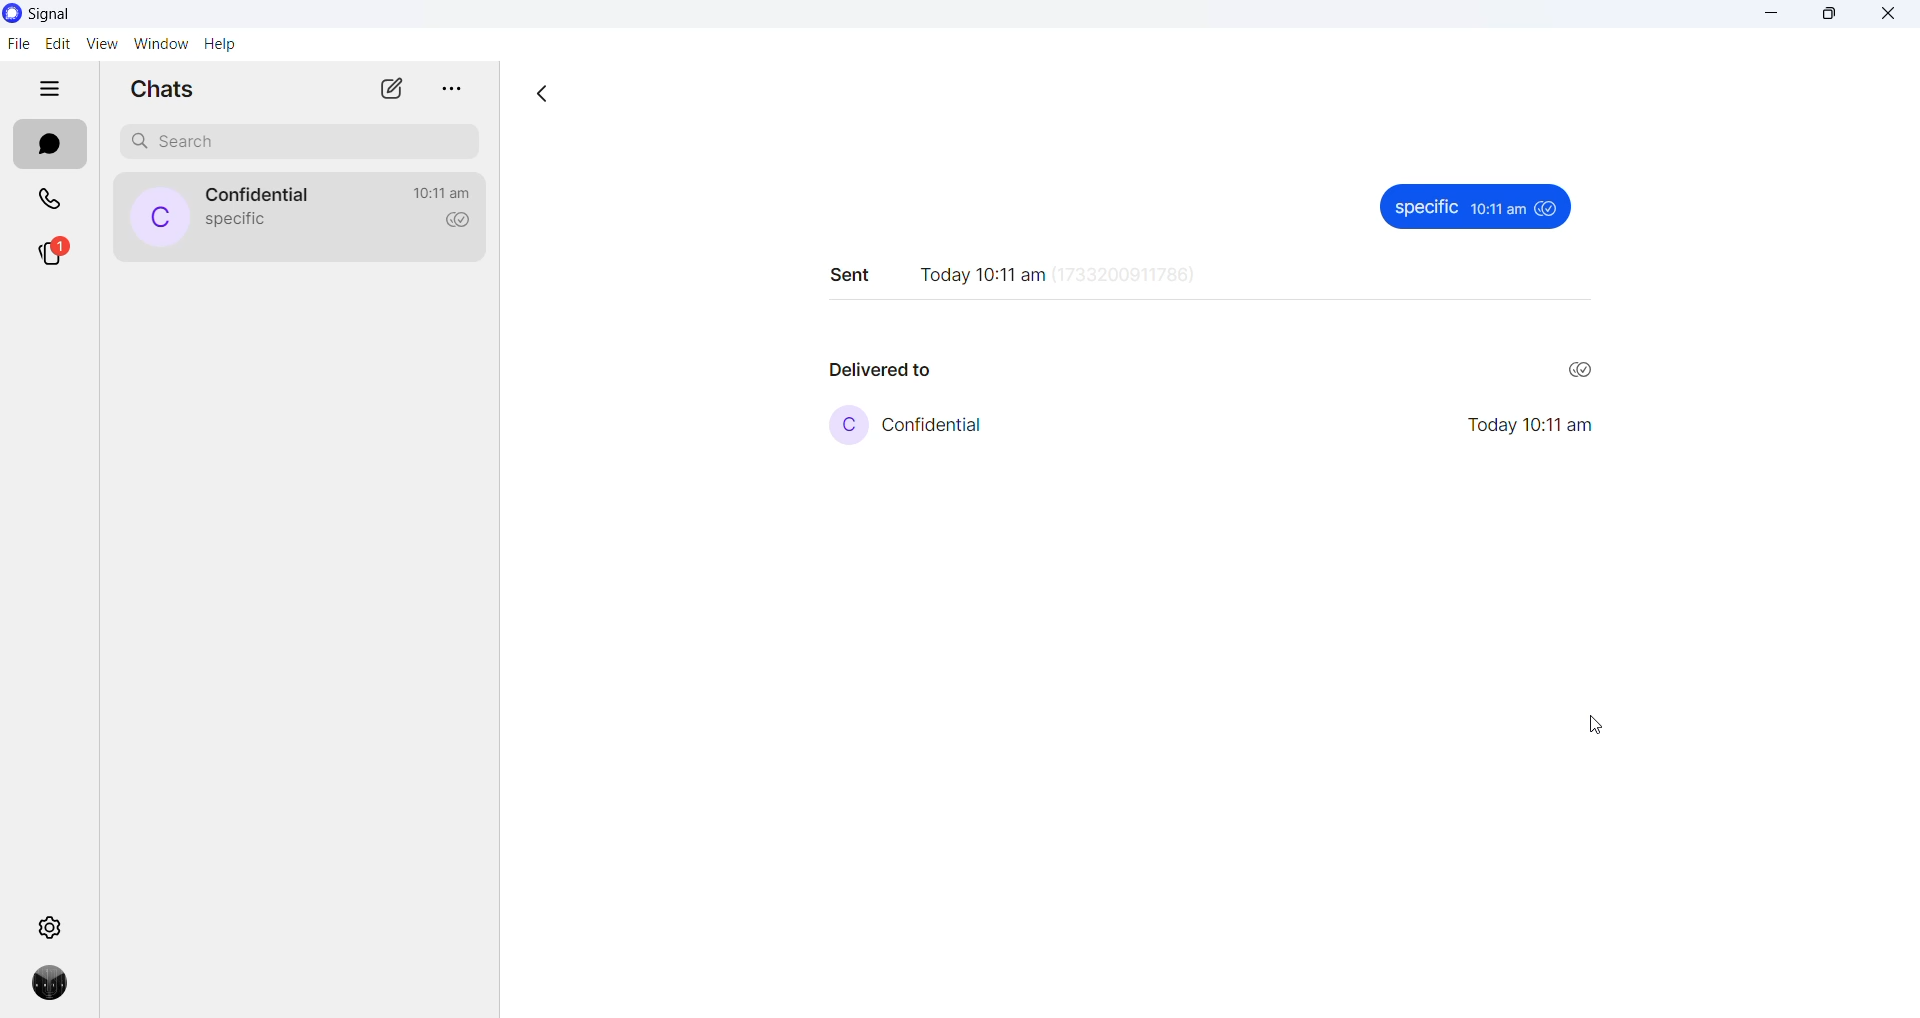  Describe the element at coordinates (239, 220) in the screenshot. I see `last message` at that location.